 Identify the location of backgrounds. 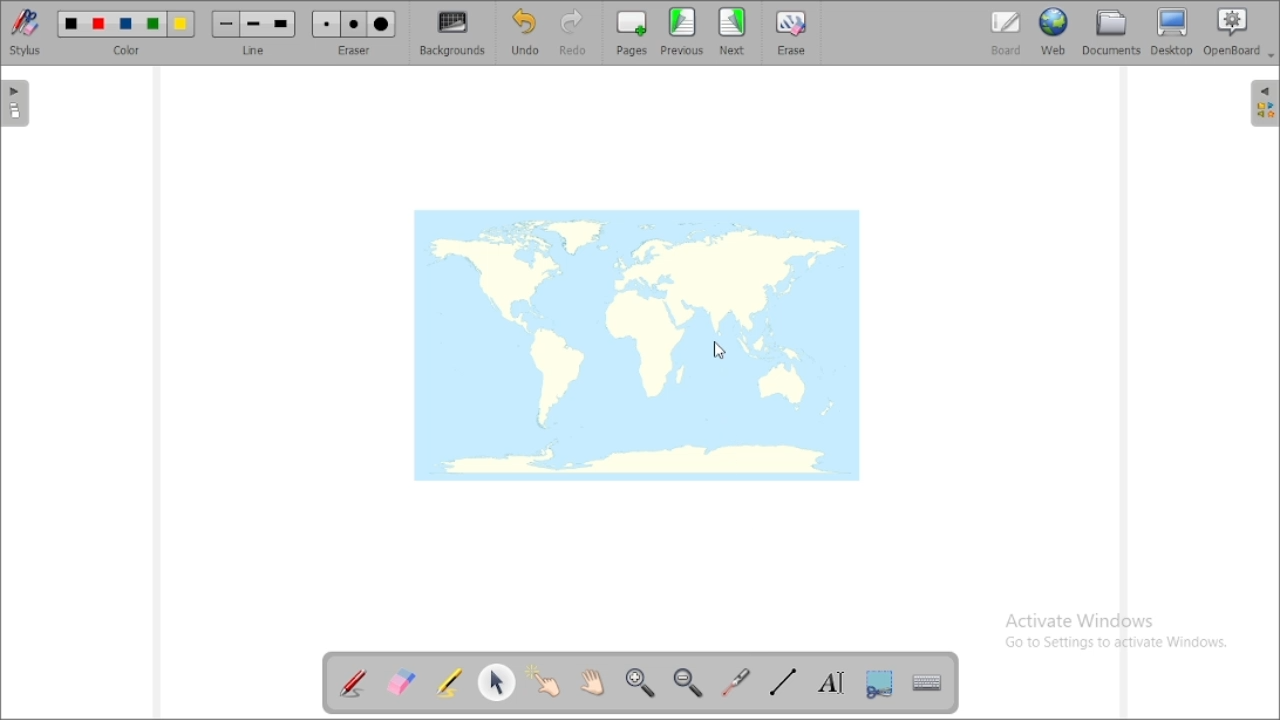
(451, 33).